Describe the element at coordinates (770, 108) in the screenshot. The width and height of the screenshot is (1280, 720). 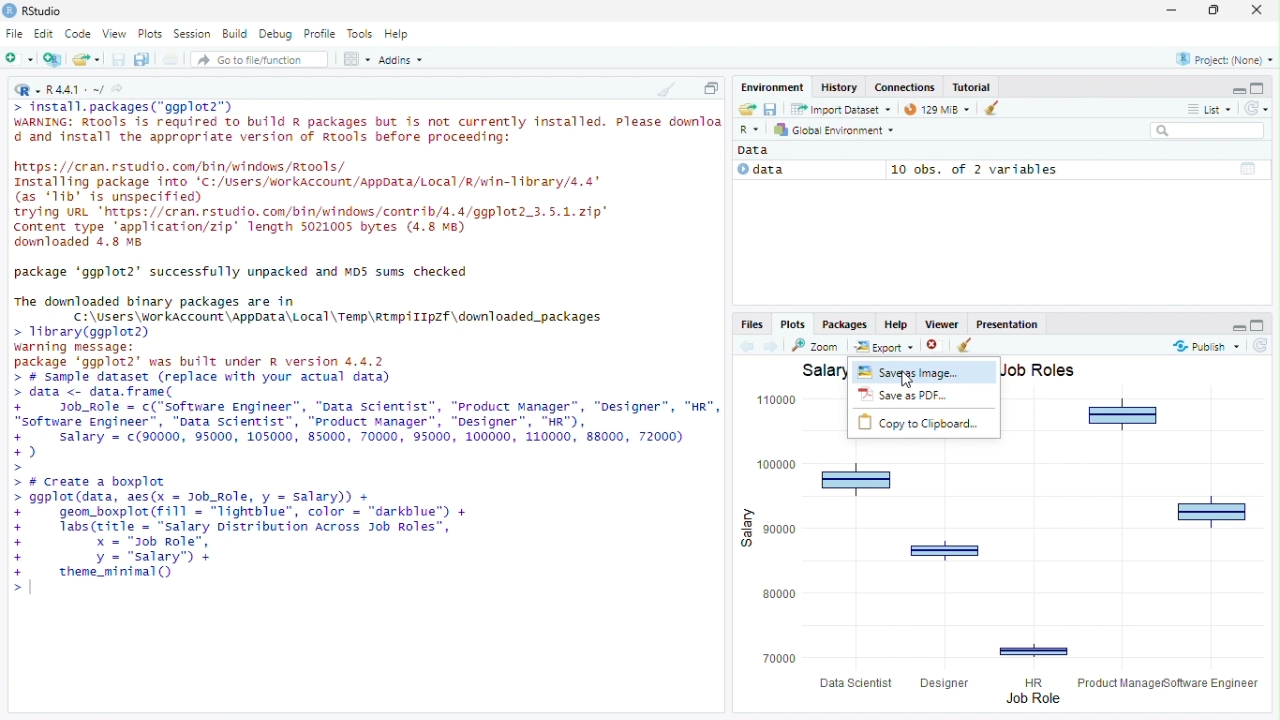
I see `Save workspace as` at that location.